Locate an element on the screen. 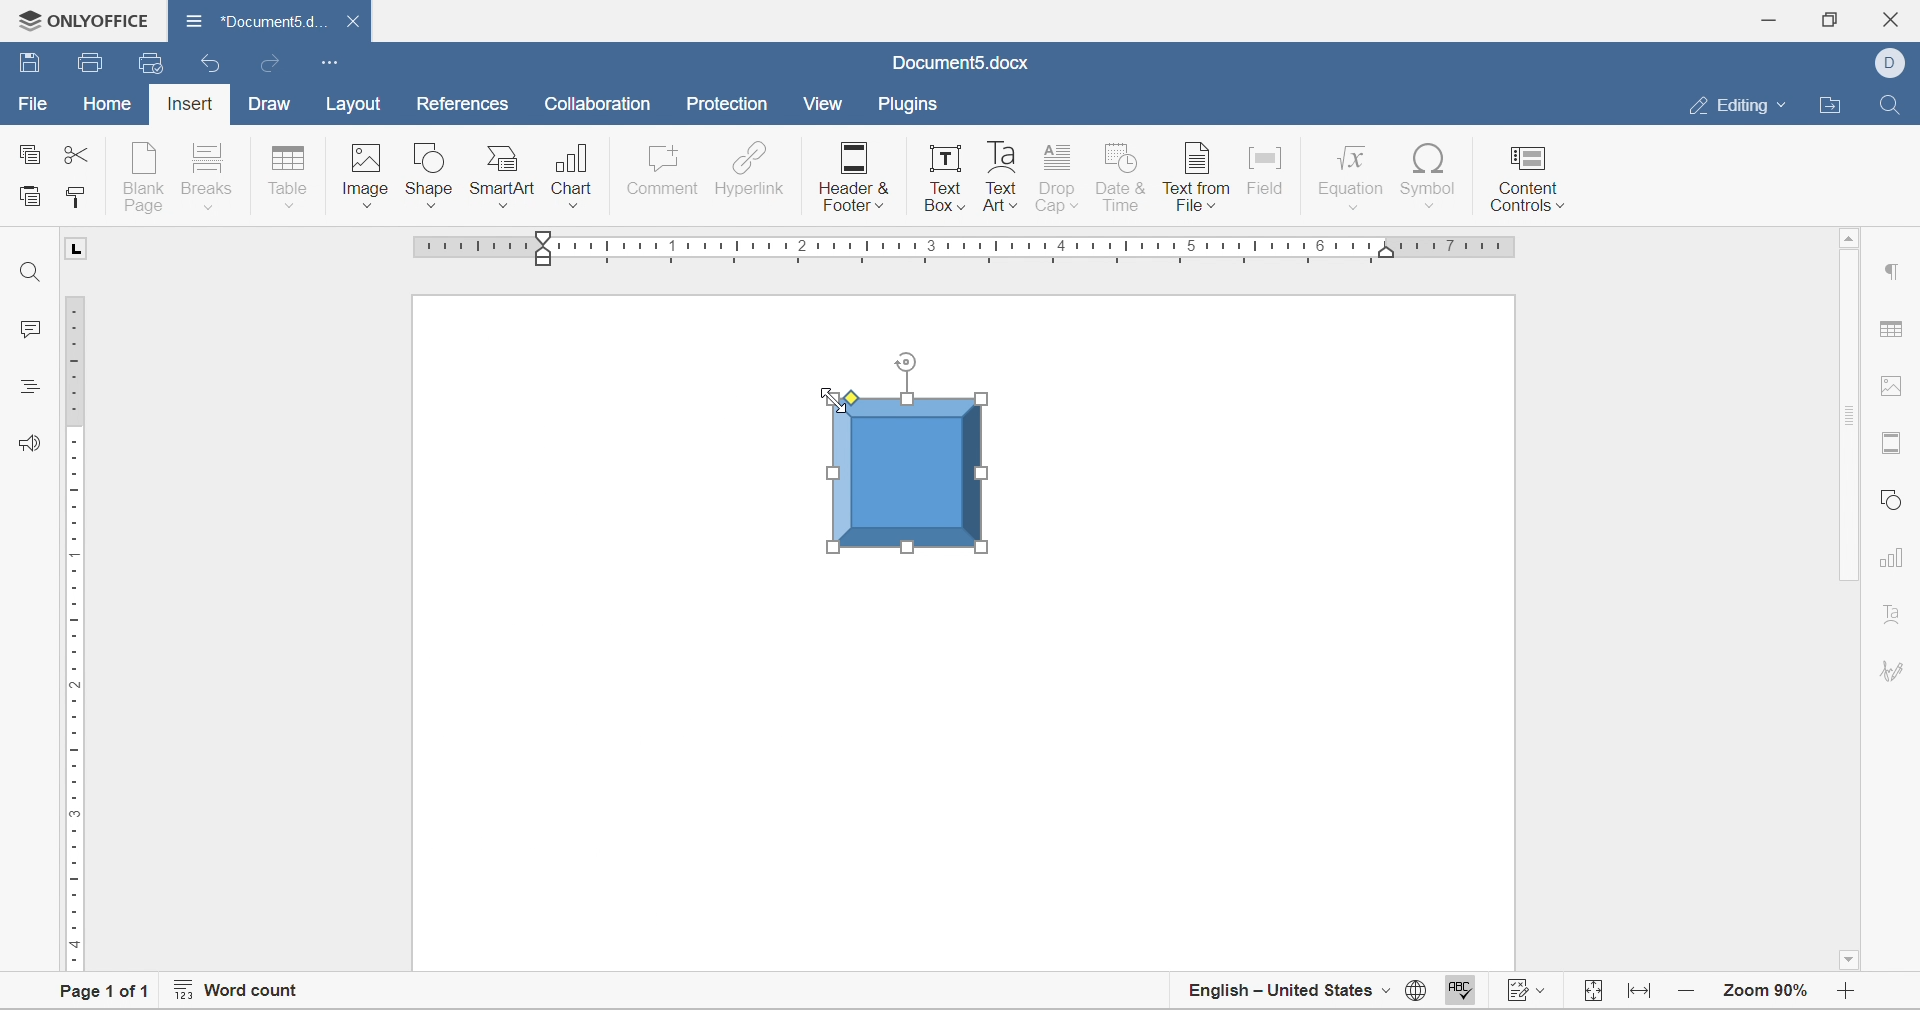 Image resolution: width=1920 pixels, height=1010 pixels. zoom in is located at coordinates (1845, 993).